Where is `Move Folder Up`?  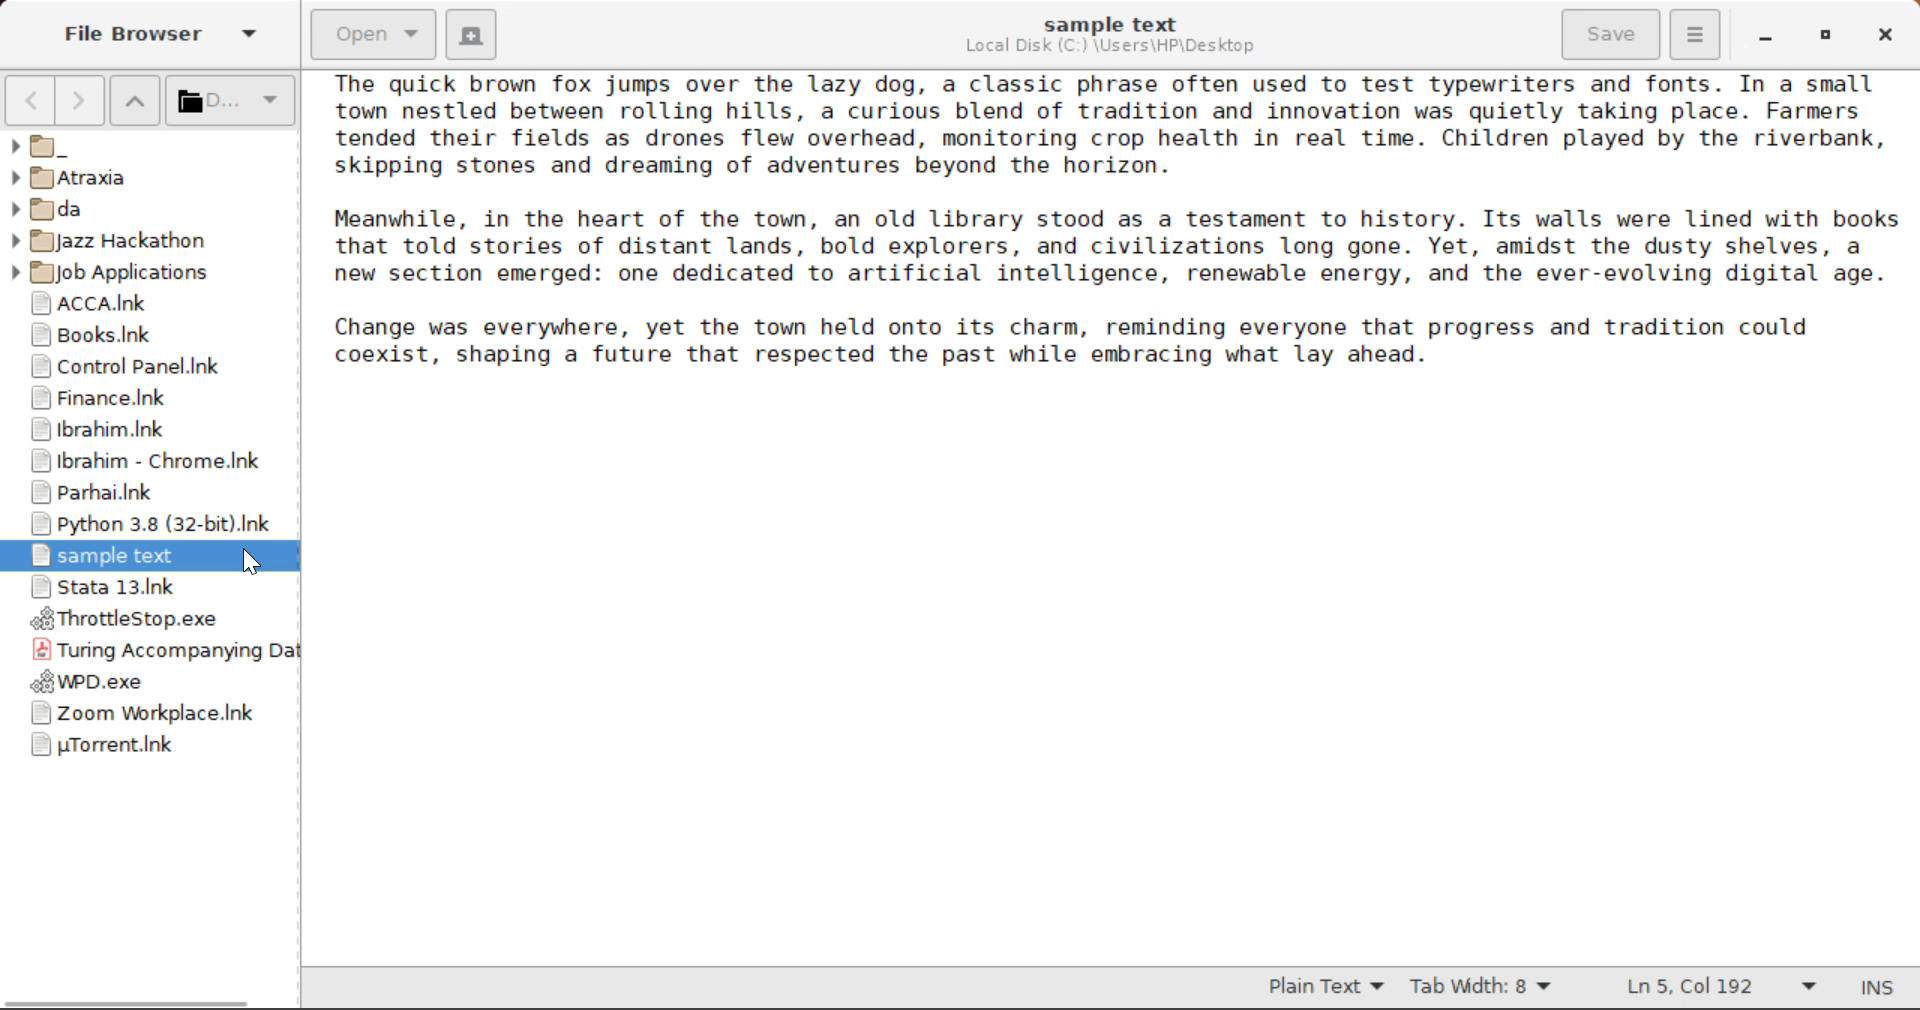 Move Folder Up is located at coordinates (136, 102).